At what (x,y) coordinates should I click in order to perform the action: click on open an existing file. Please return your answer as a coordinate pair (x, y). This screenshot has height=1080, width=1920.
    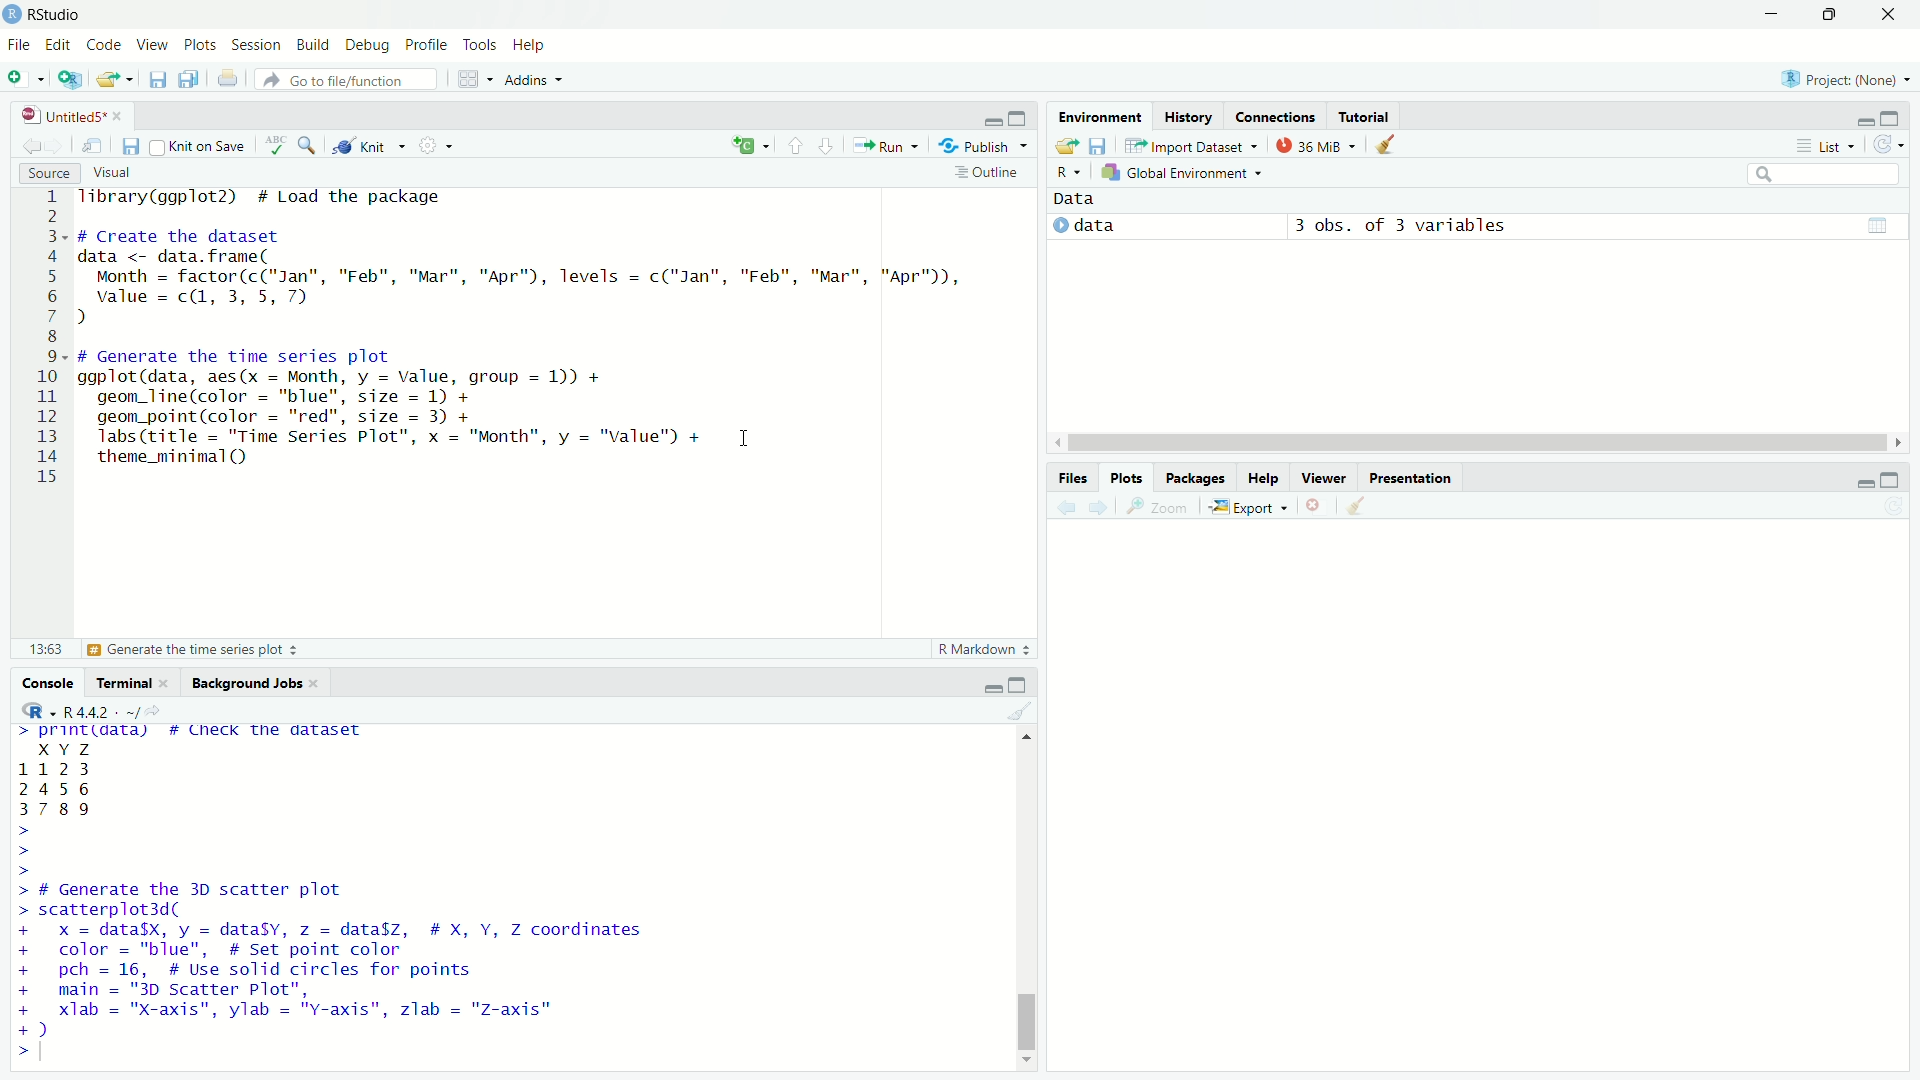
    Looking at the image, I should click on (115, 80).